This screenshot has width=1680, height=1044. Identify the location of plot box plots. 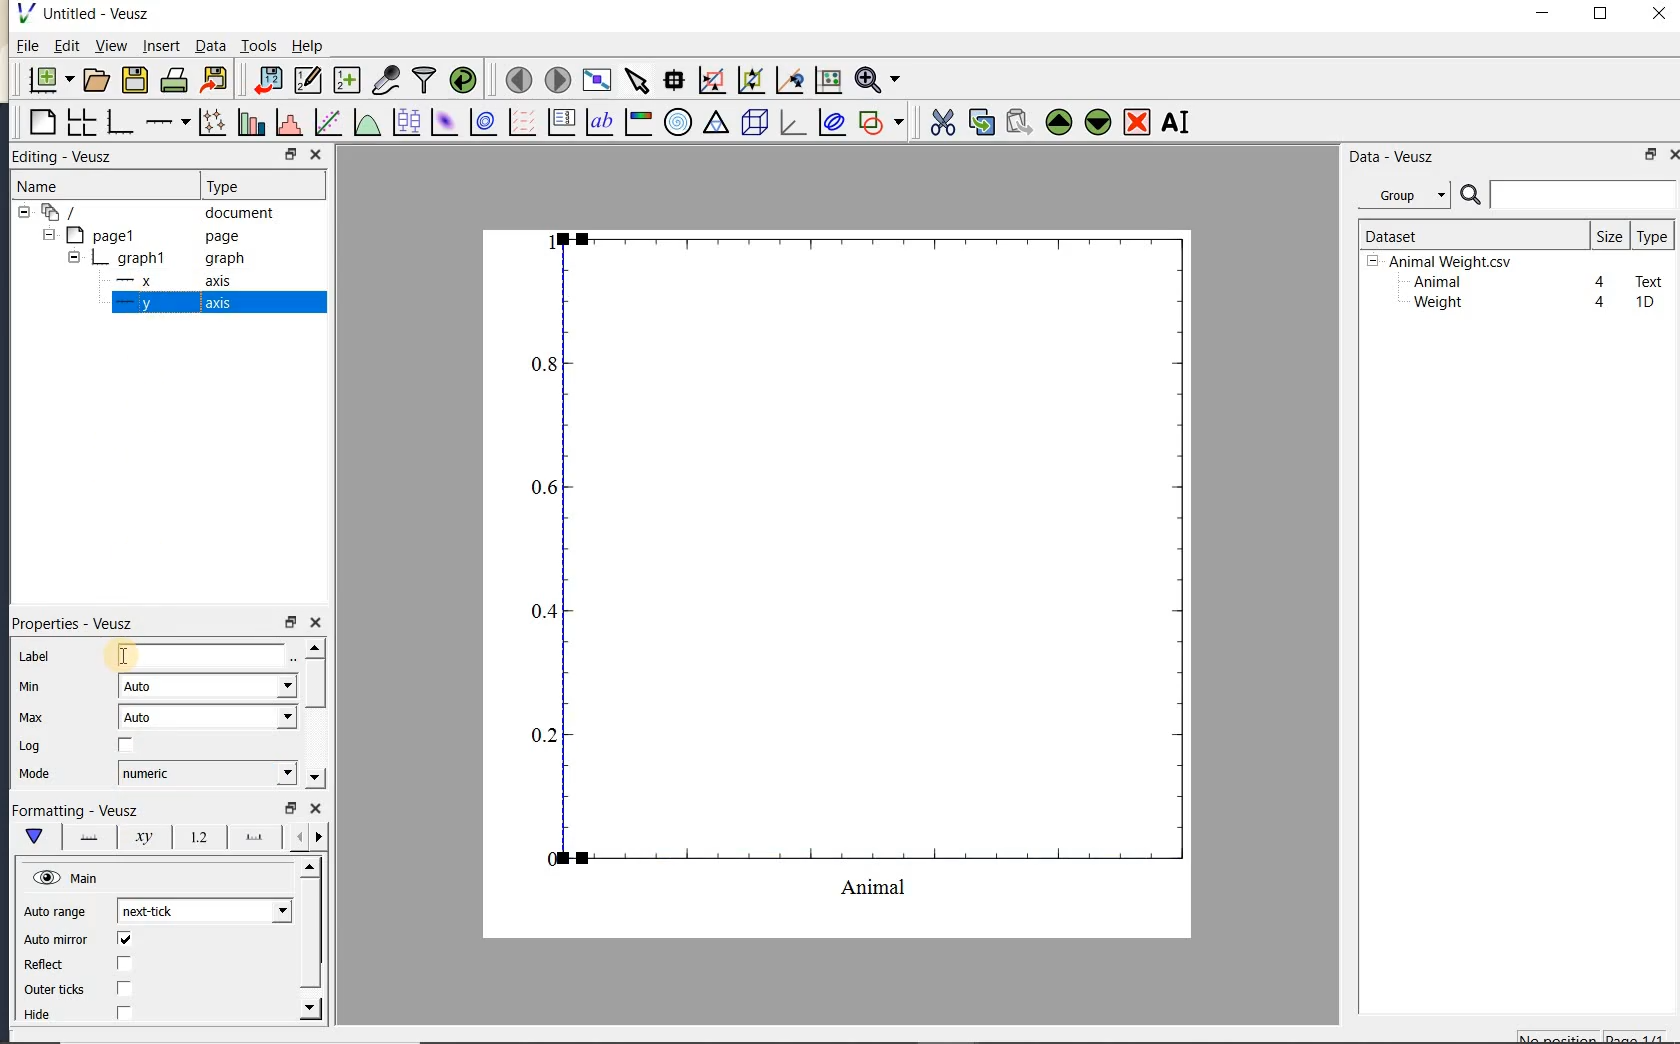
(403, 123).